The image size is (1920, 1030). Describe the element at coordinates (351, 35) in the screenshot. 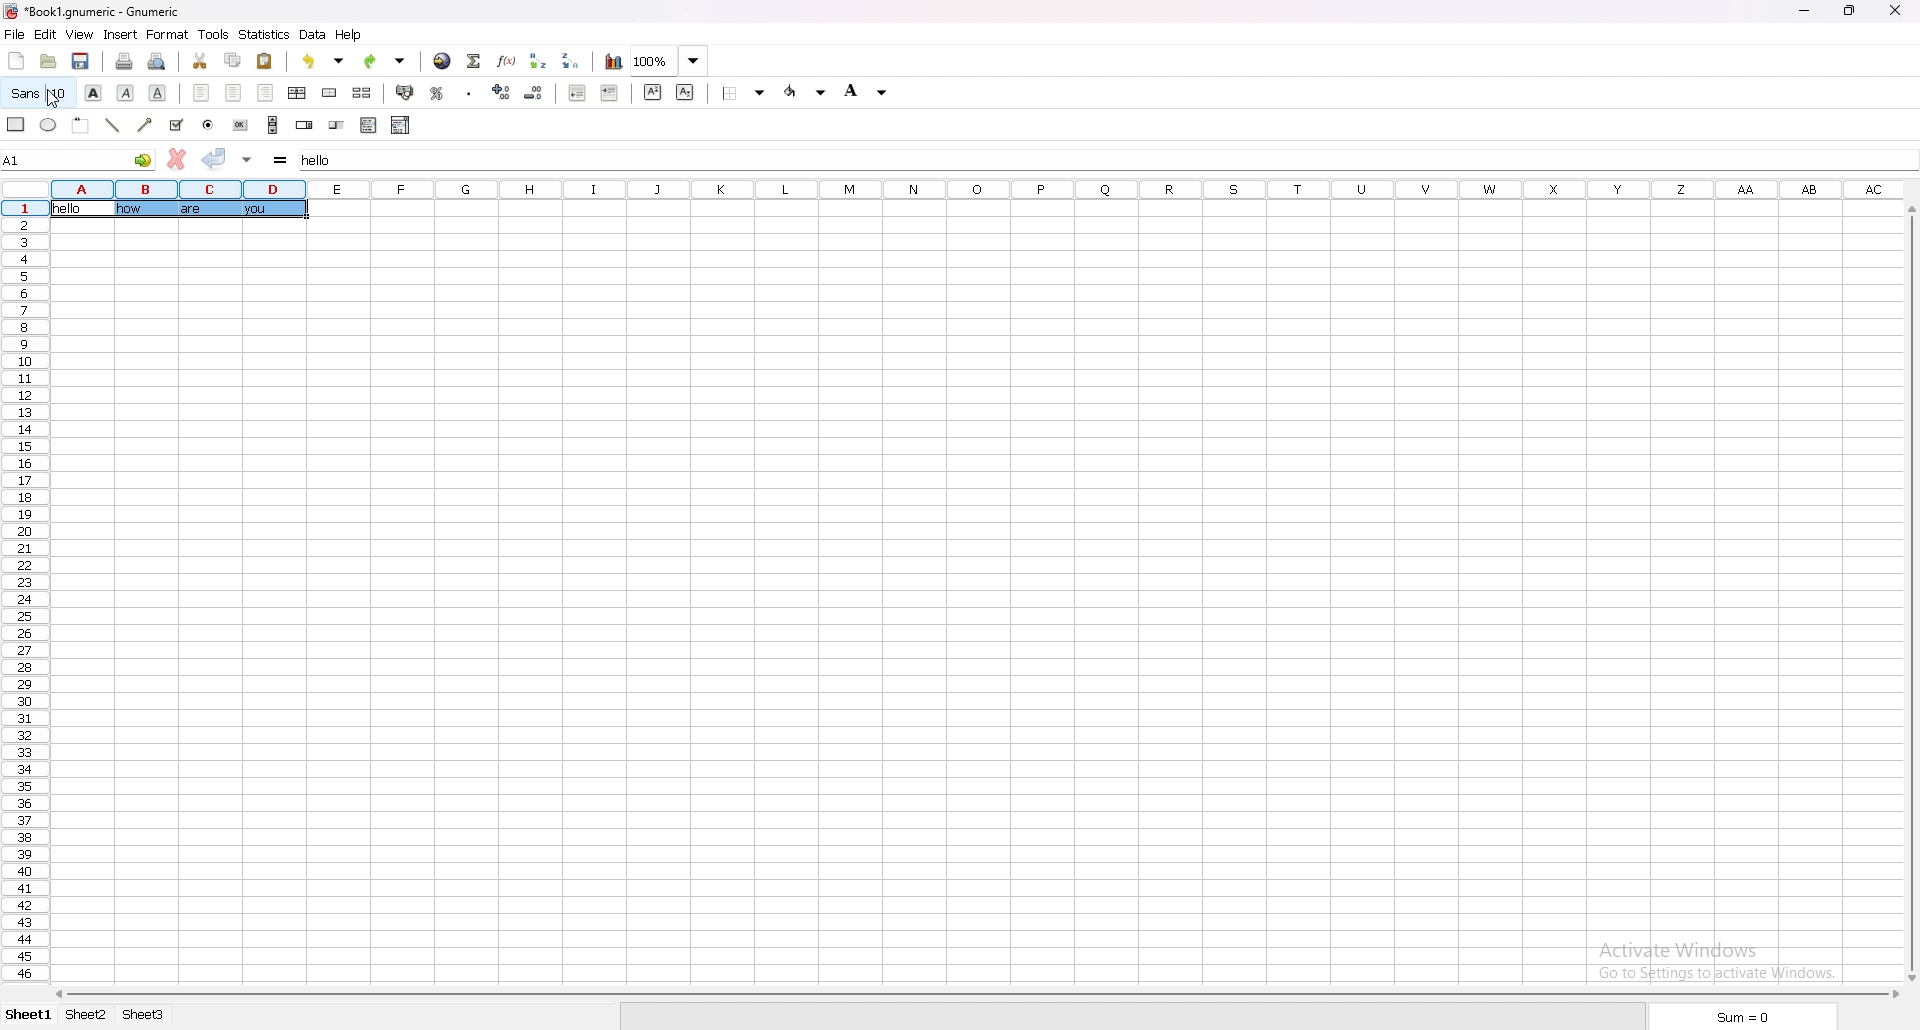

I see `help` at that location.